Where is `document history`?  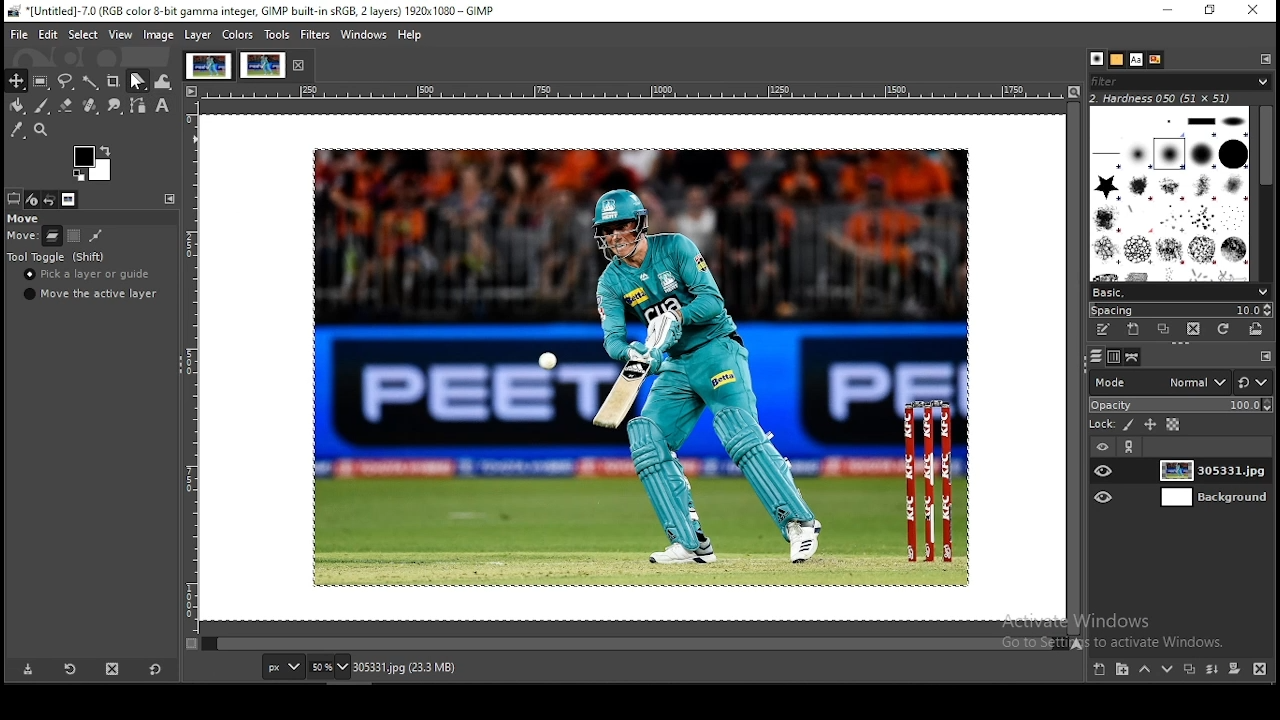
document history is located at coordinates (1153, 60).